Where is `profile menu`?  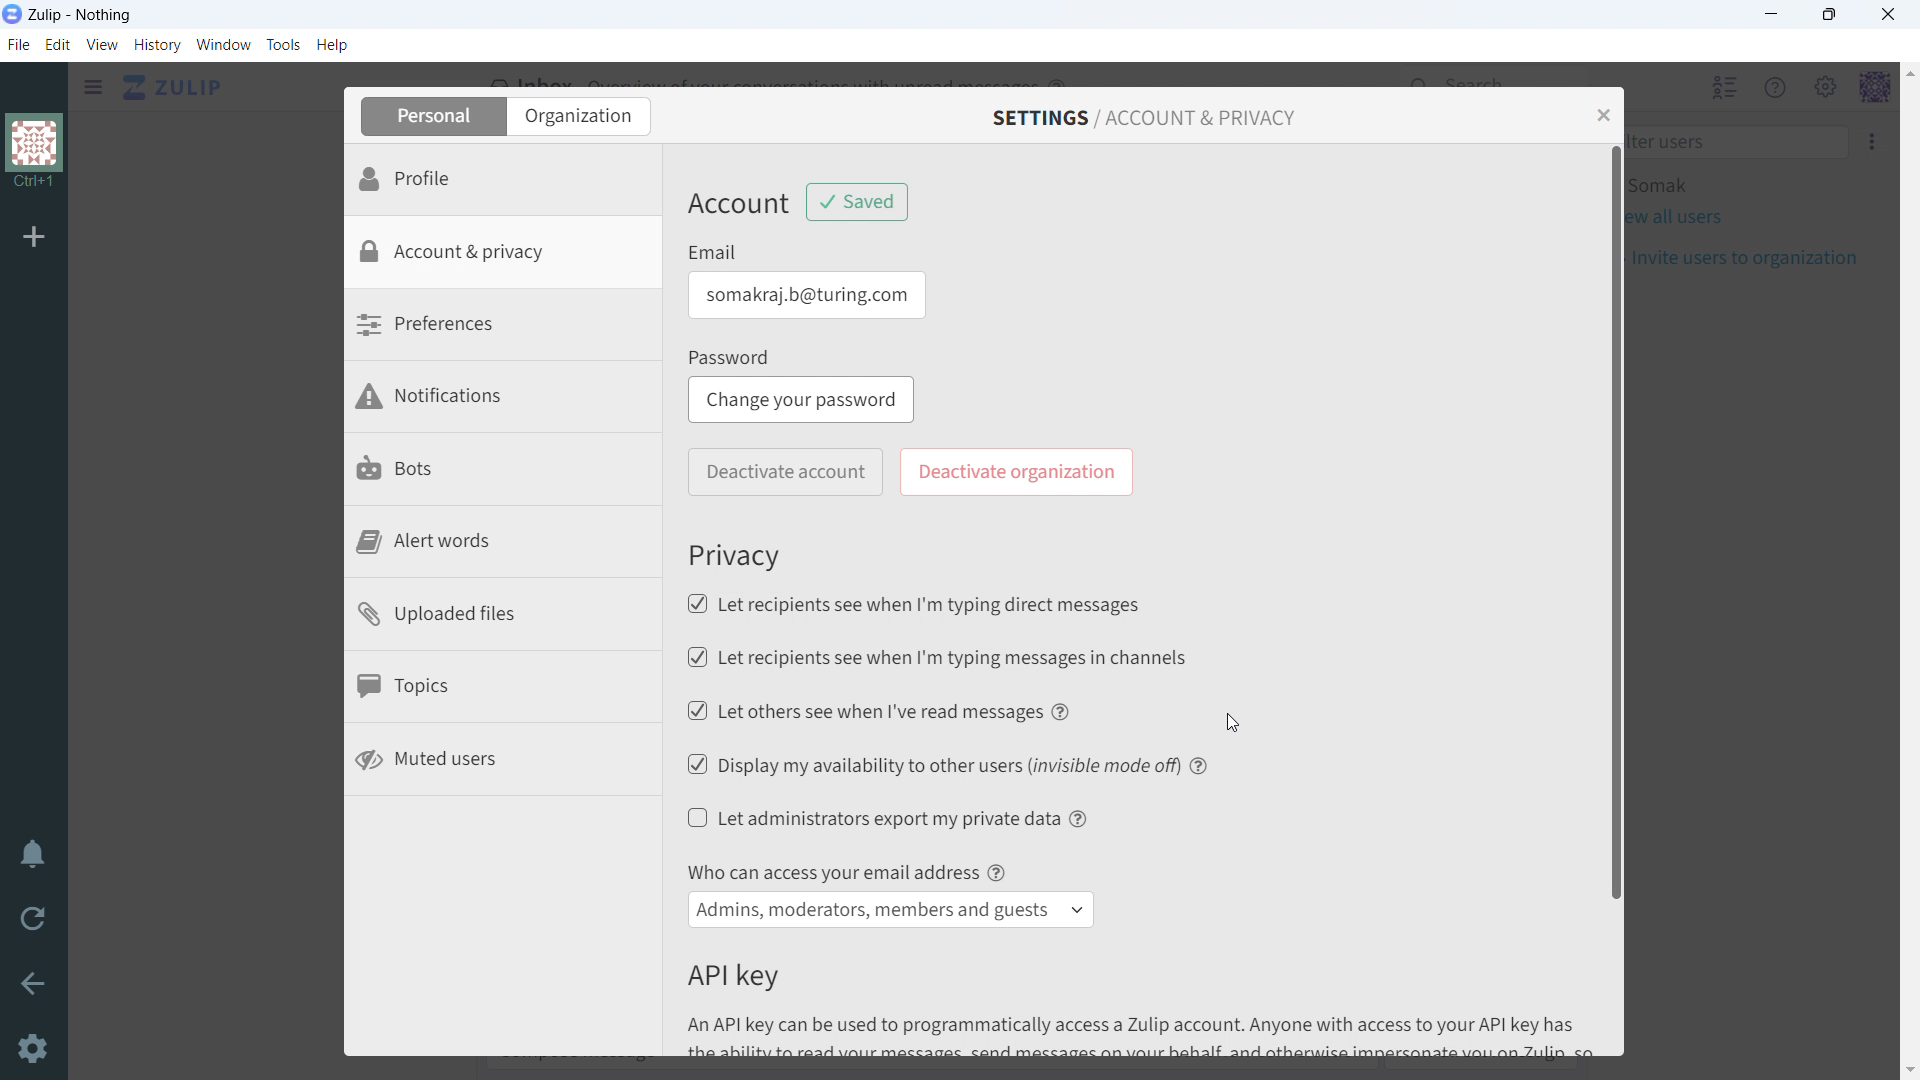 profile menu is located at coordinates (1874, 88).